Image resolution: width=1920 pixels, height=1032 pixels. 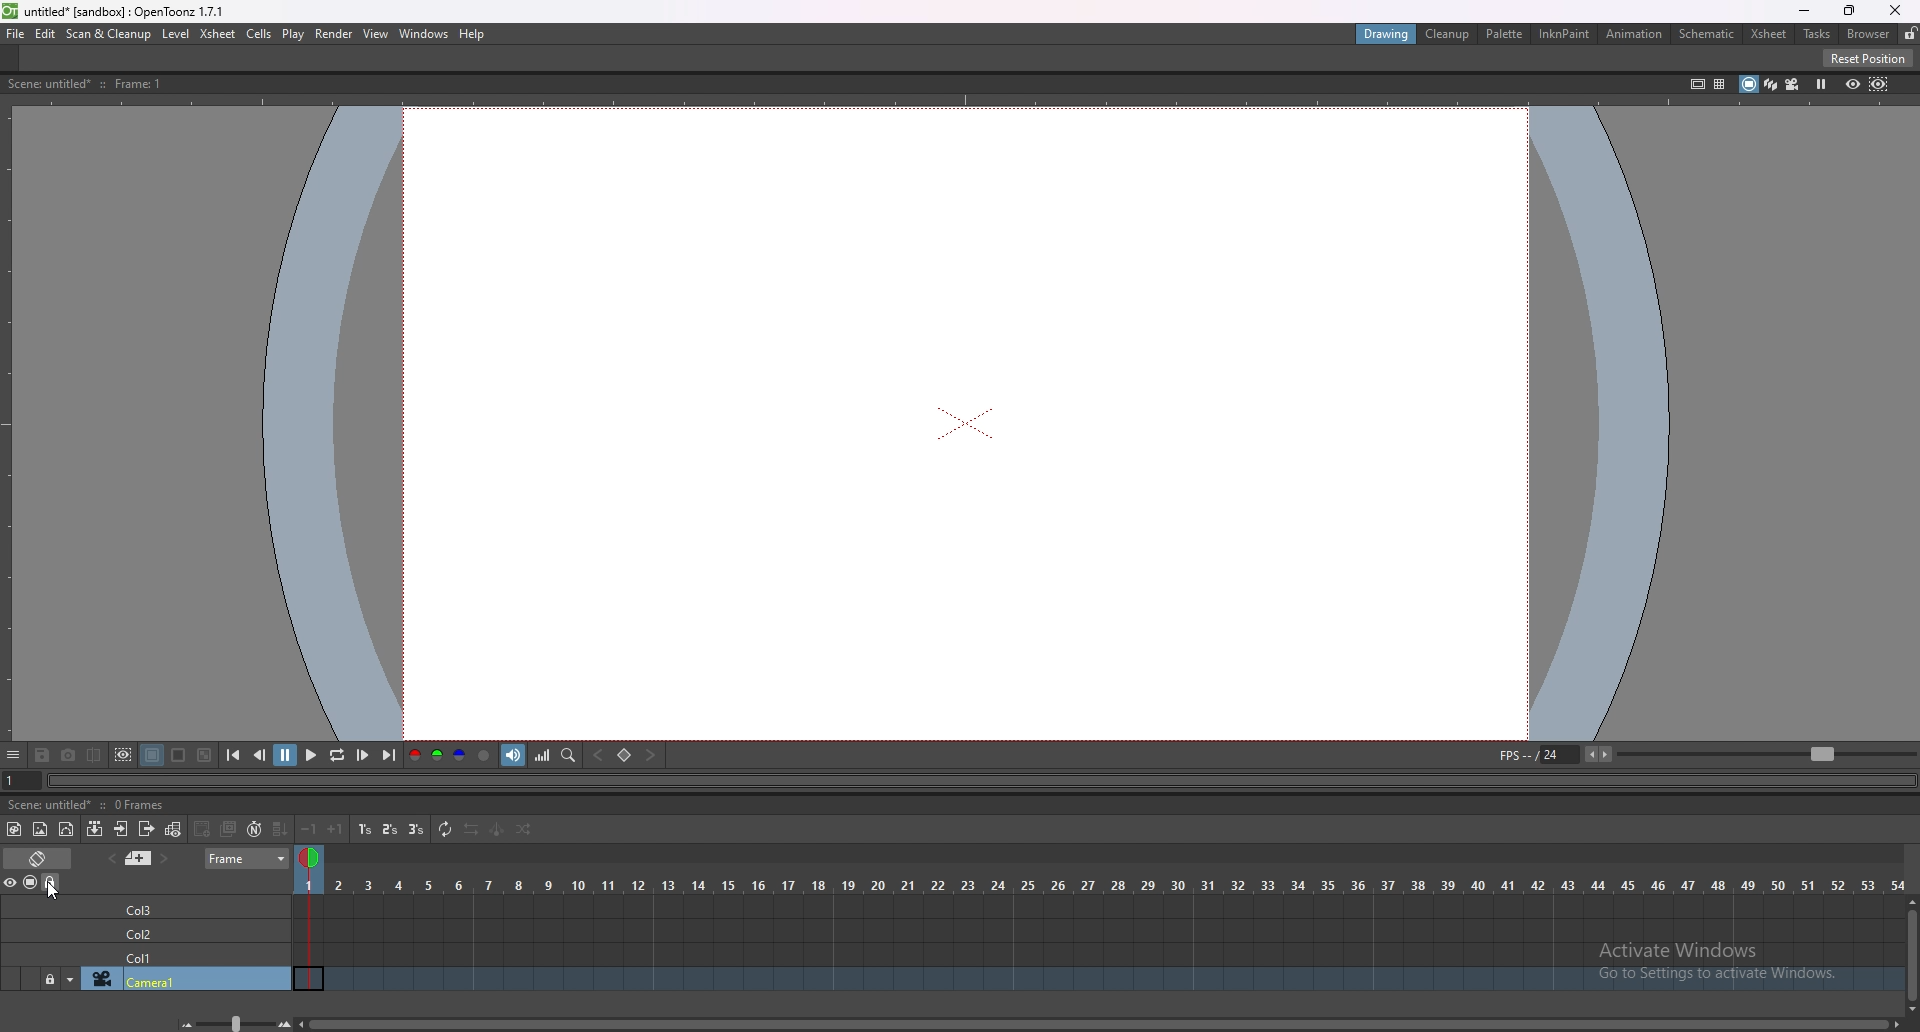 What do you see at coordinates (204, 755) in the screenshot?
I see `checkered background` at bounding box center [204, 755].